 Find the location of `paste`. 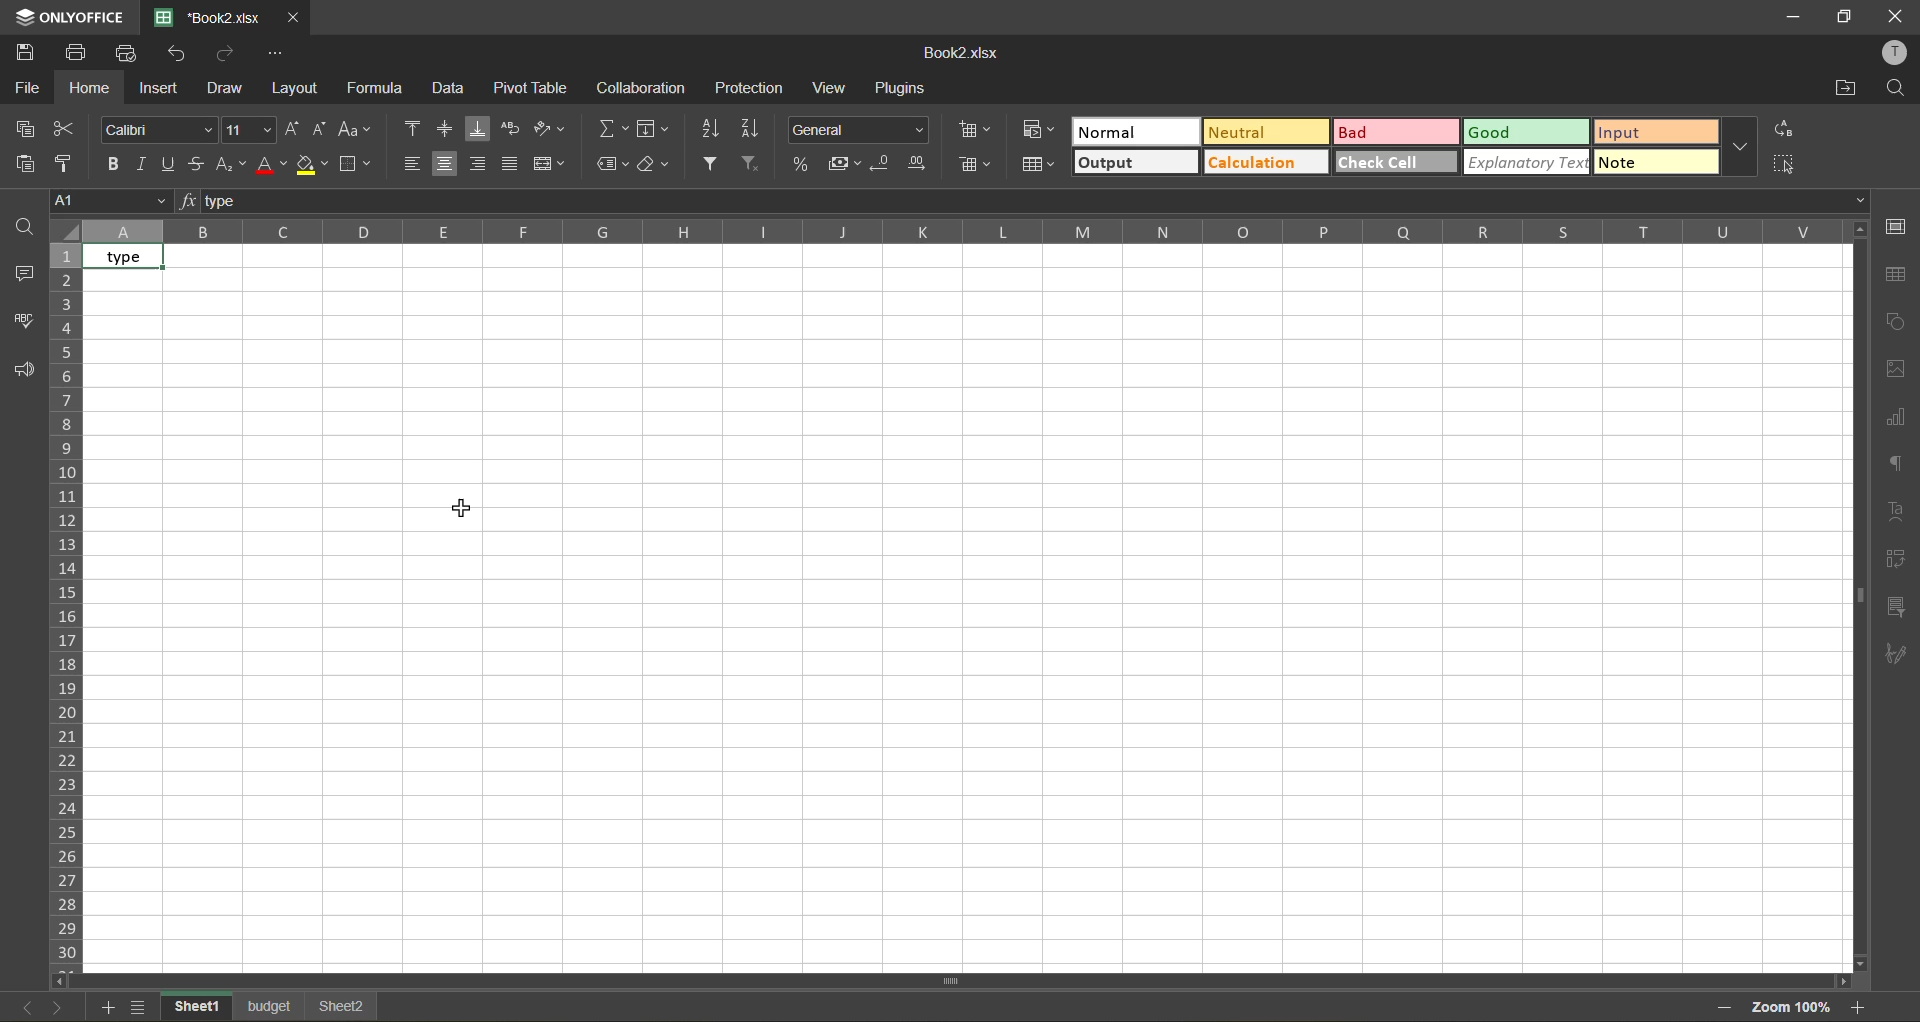

paste is located at coordinates (28, 161).